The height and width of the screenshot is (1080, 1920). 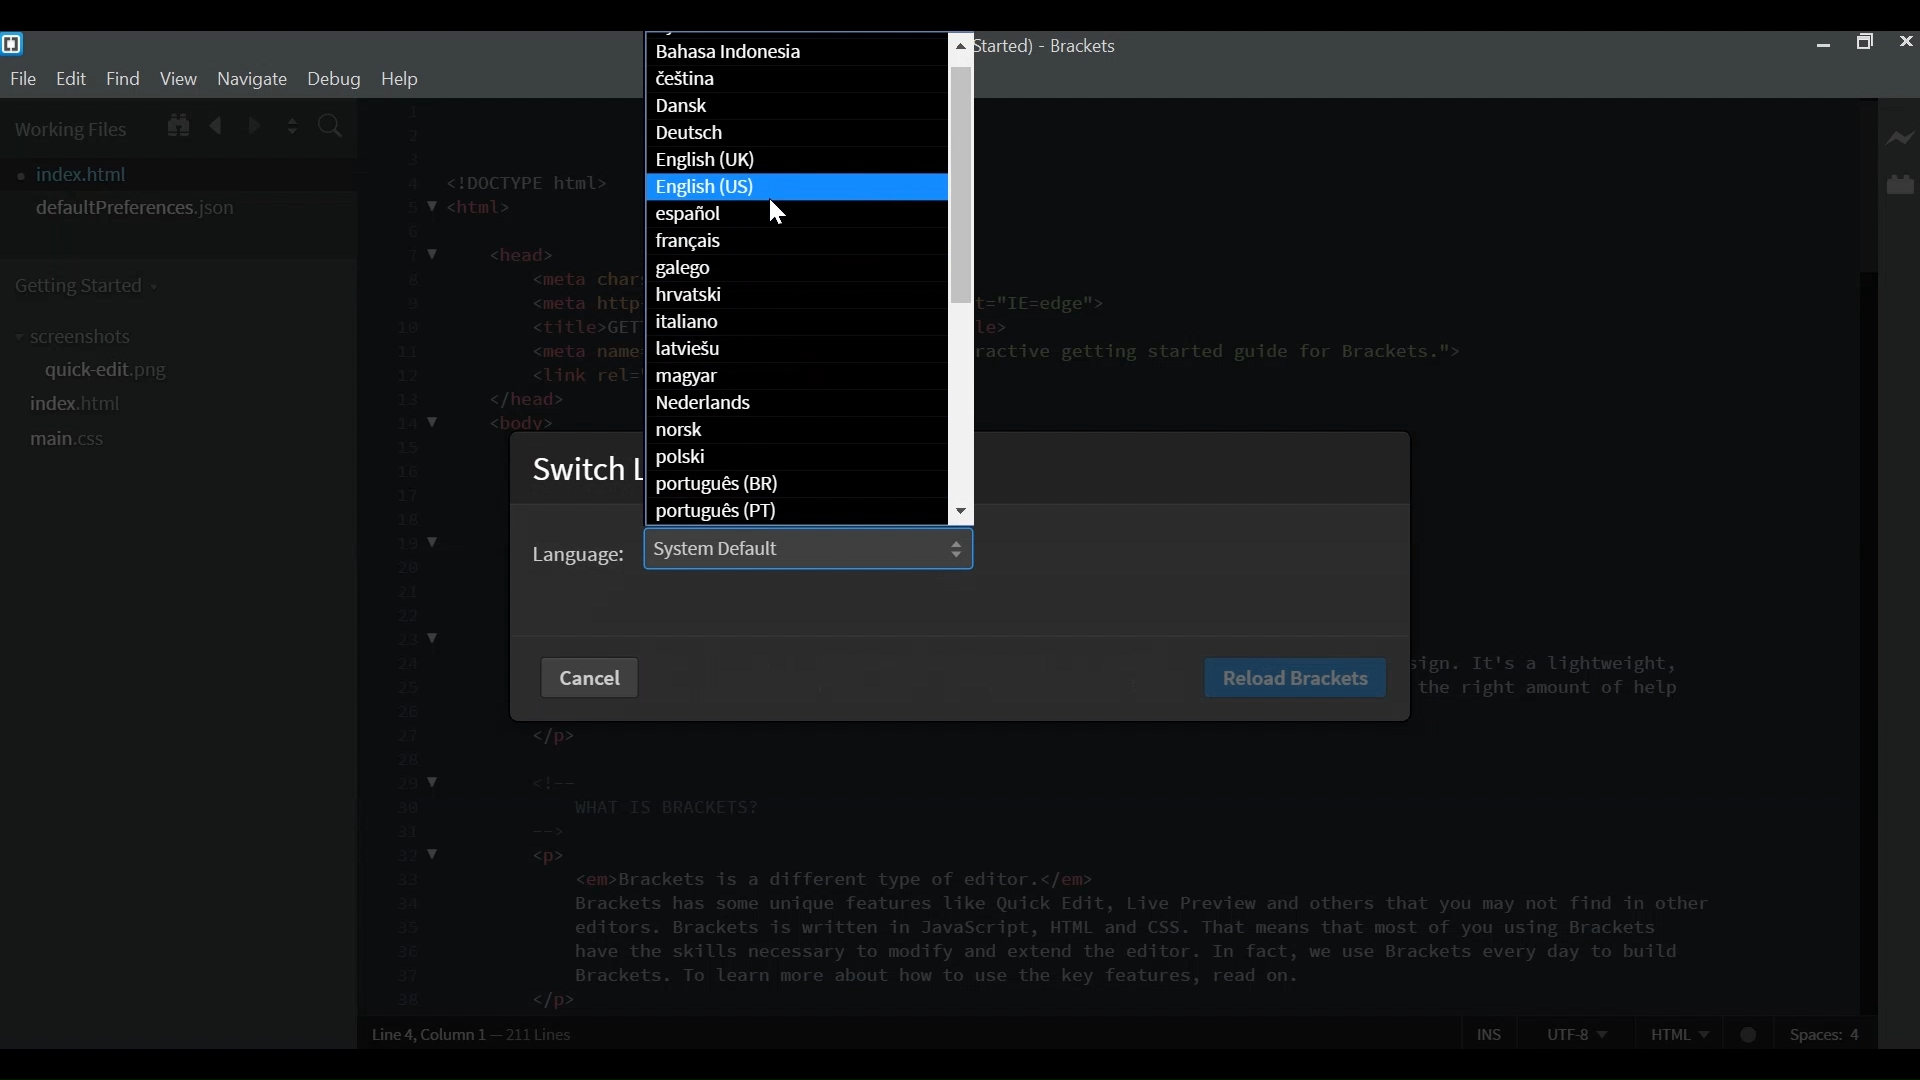 What do you see at coordinates (796, 487) in the screenshot?
I see `português (BR)` at bounding box center [796, 487].